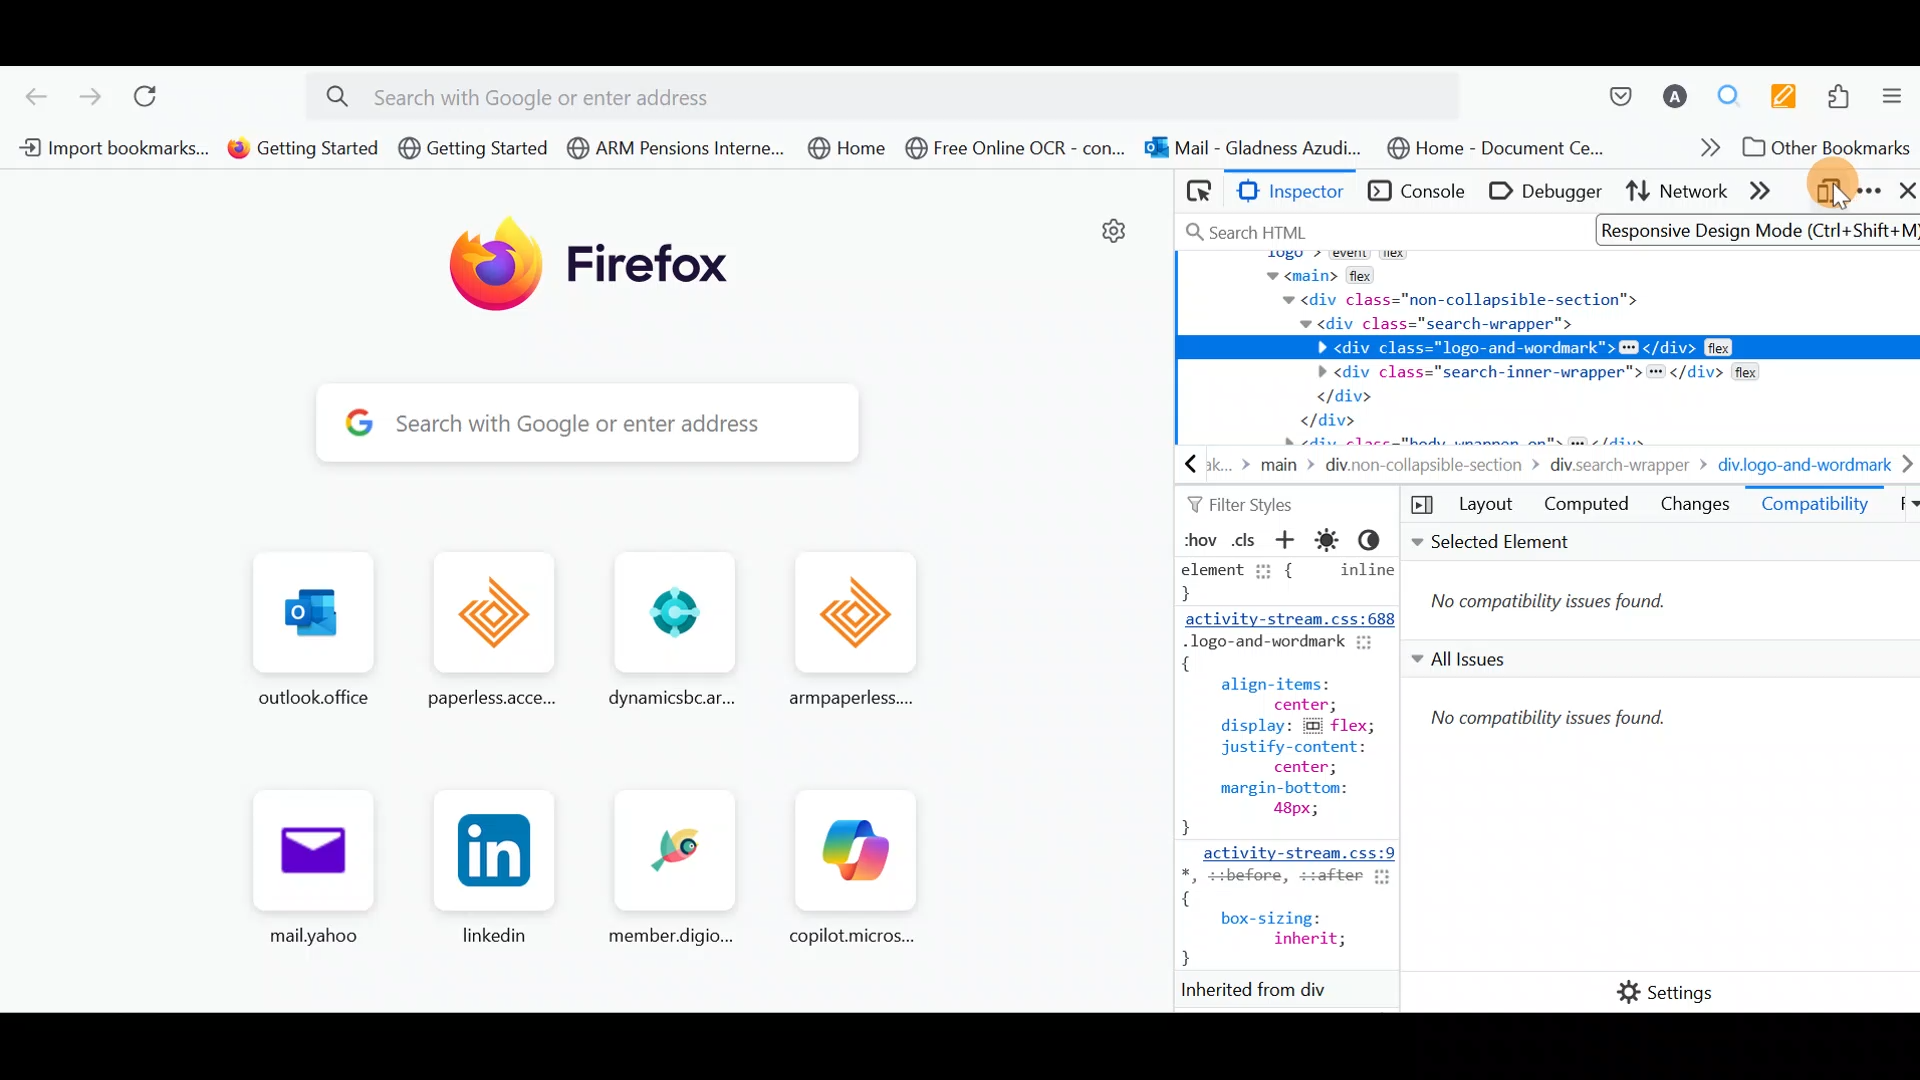 This screenshot has width=1920, height=1080. I want to click on HTML code, so click(1549, 348).